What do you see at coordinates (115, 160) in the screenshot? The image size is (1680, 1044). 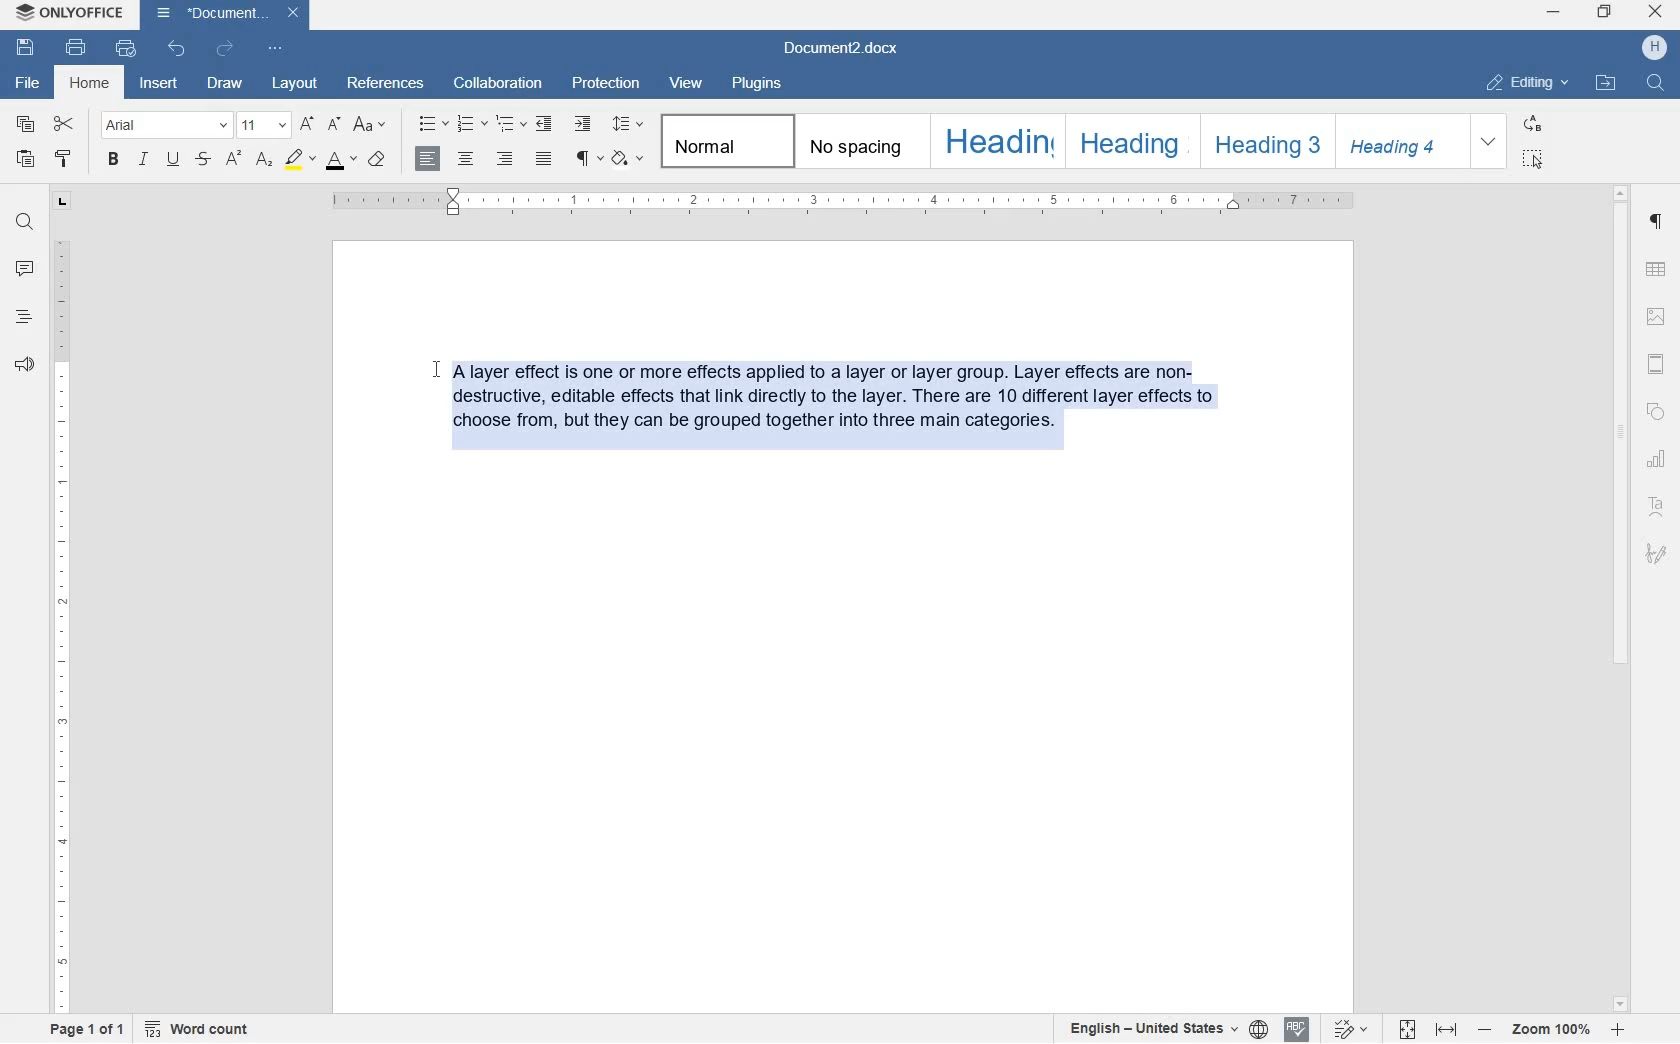 I see `bold` at bounding box center [115, 160].